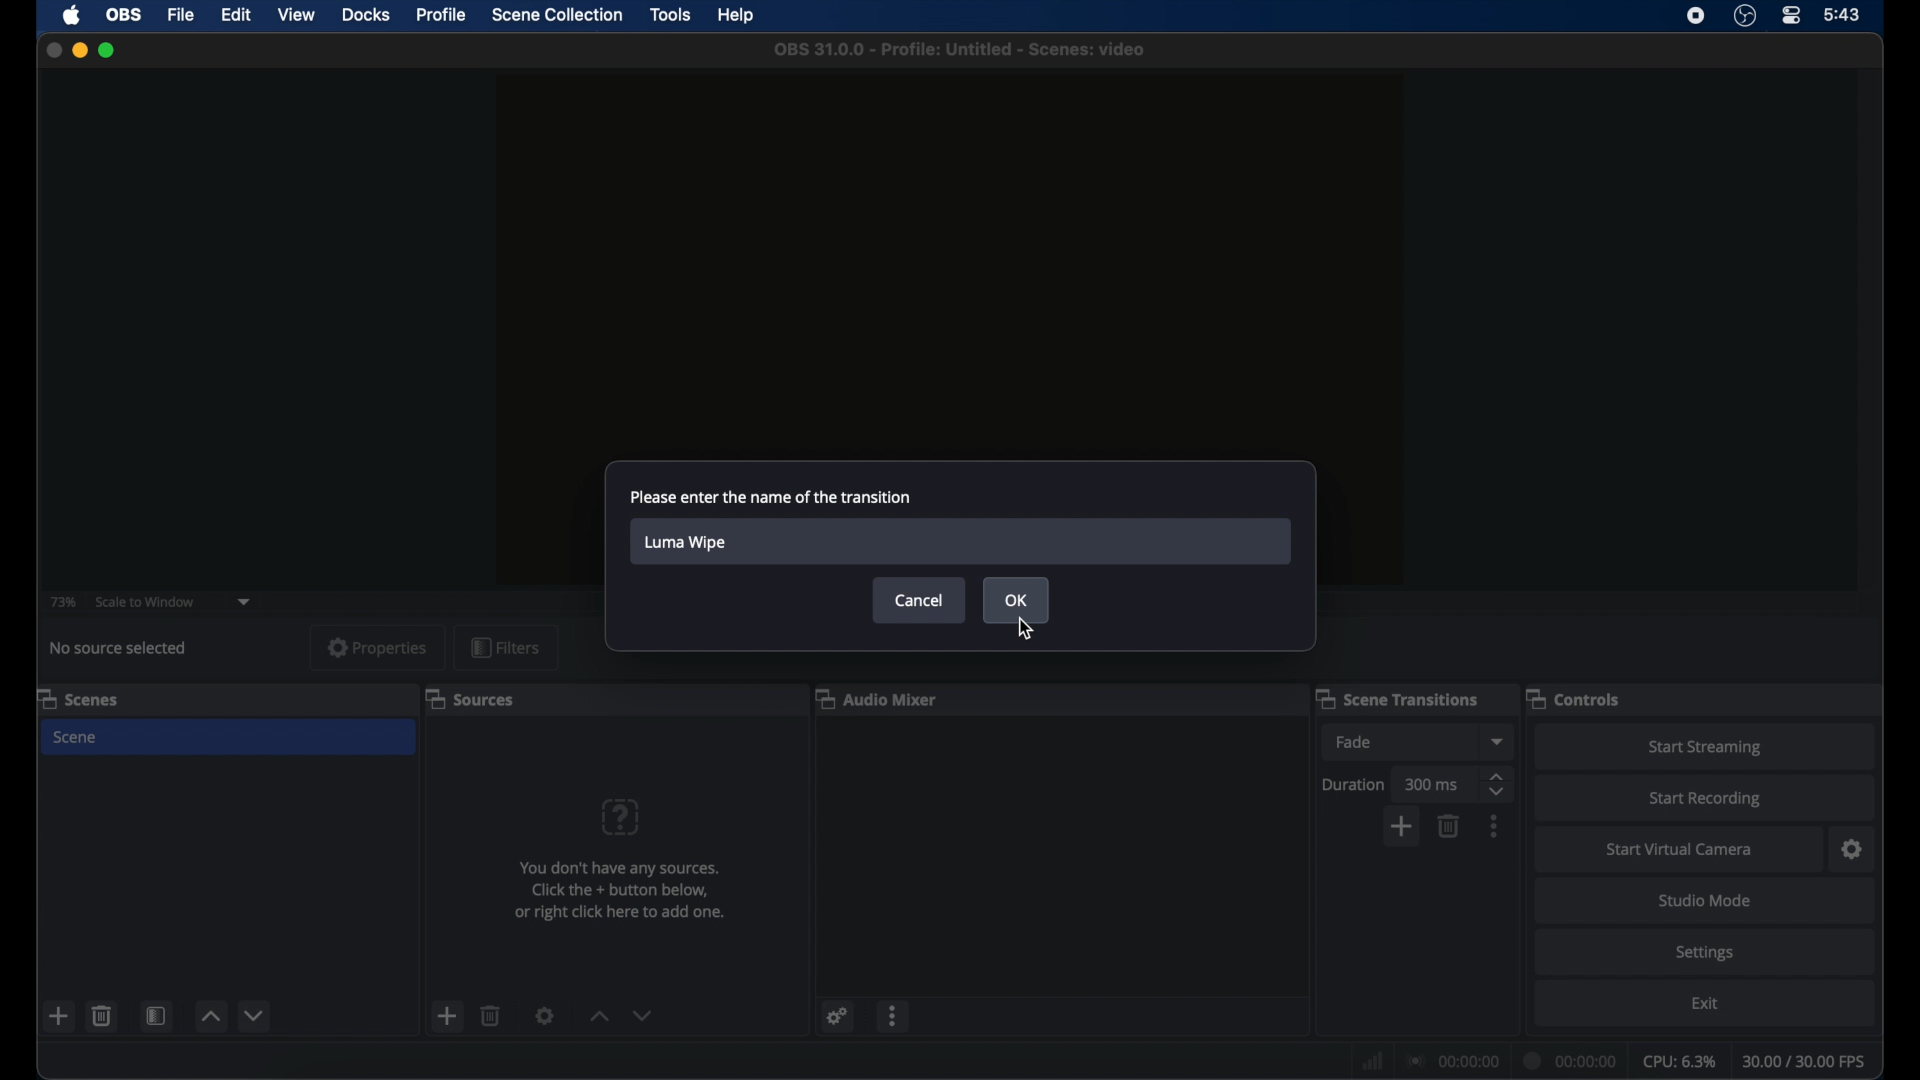 The width and height of the screenshot is (1920, 1080). What do you see at coordinates (1373, 1061) in the screenshot?
I see `network` at bounding box center [1373, 1061].